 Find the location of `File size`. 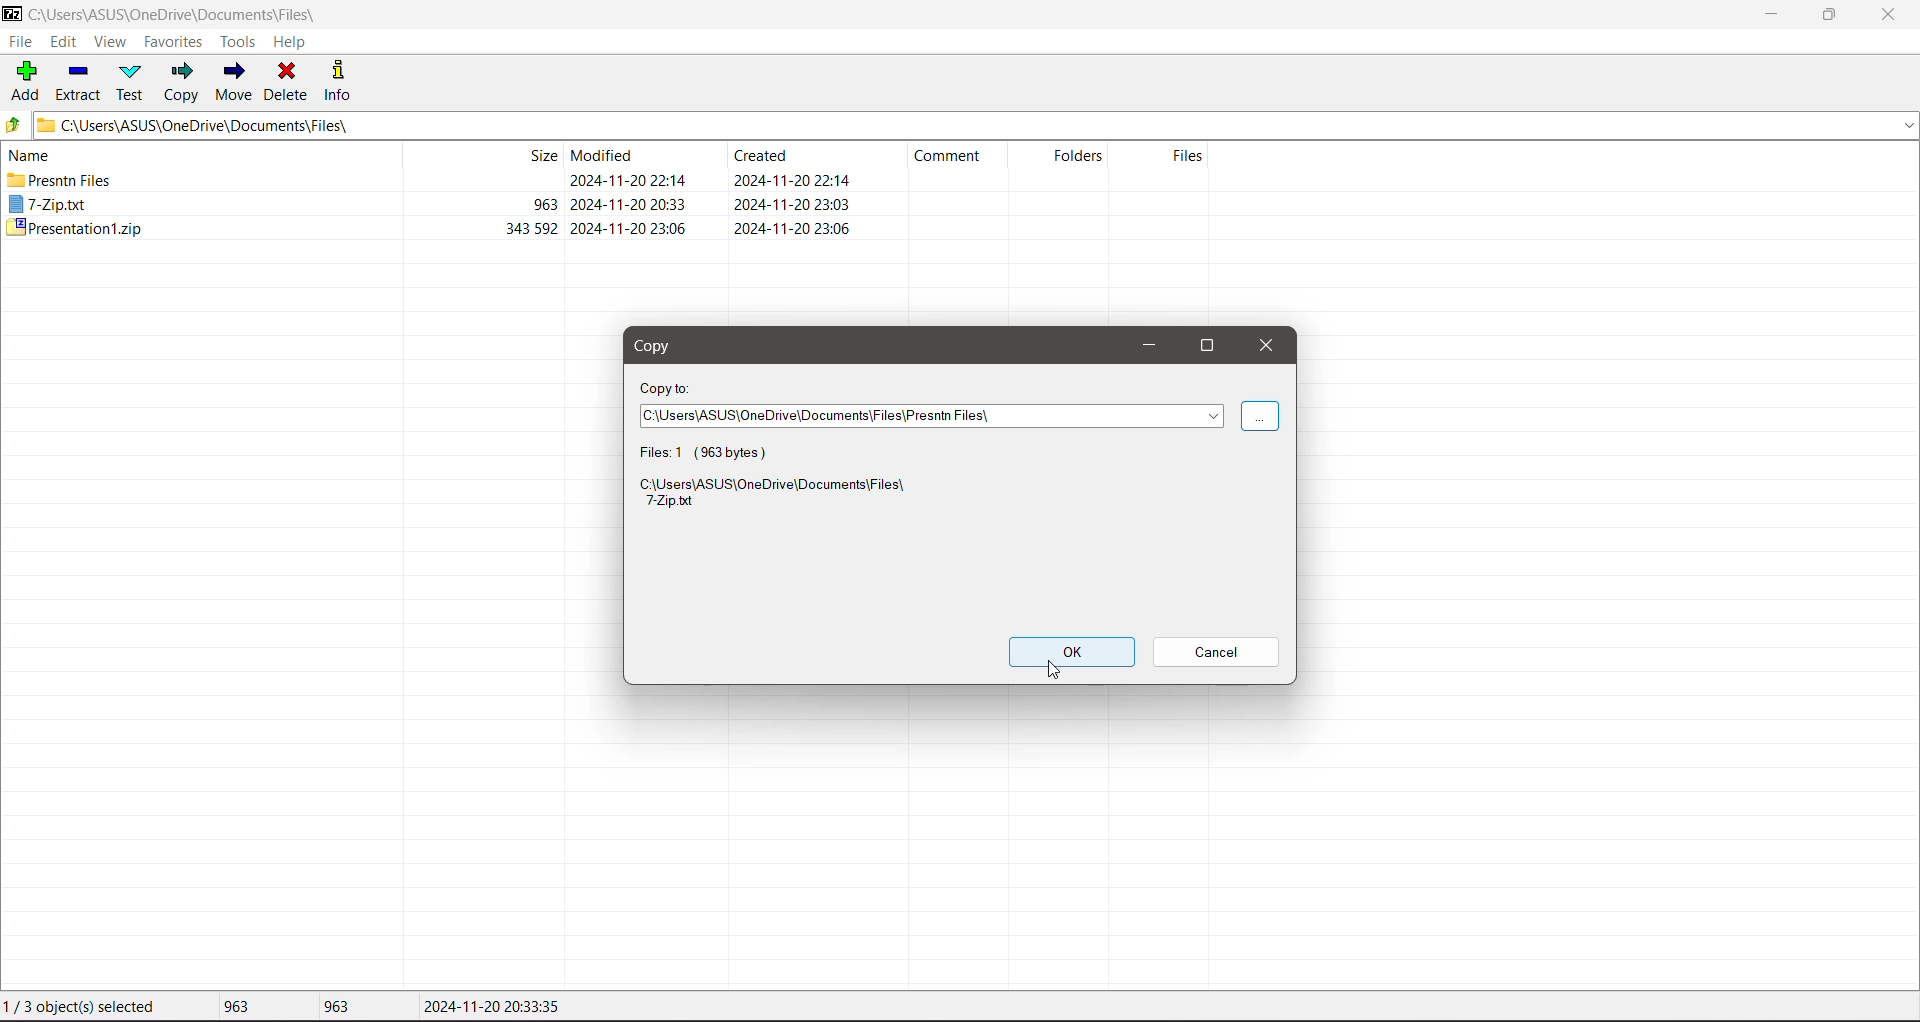

File size is located at coordinates (495, 193).